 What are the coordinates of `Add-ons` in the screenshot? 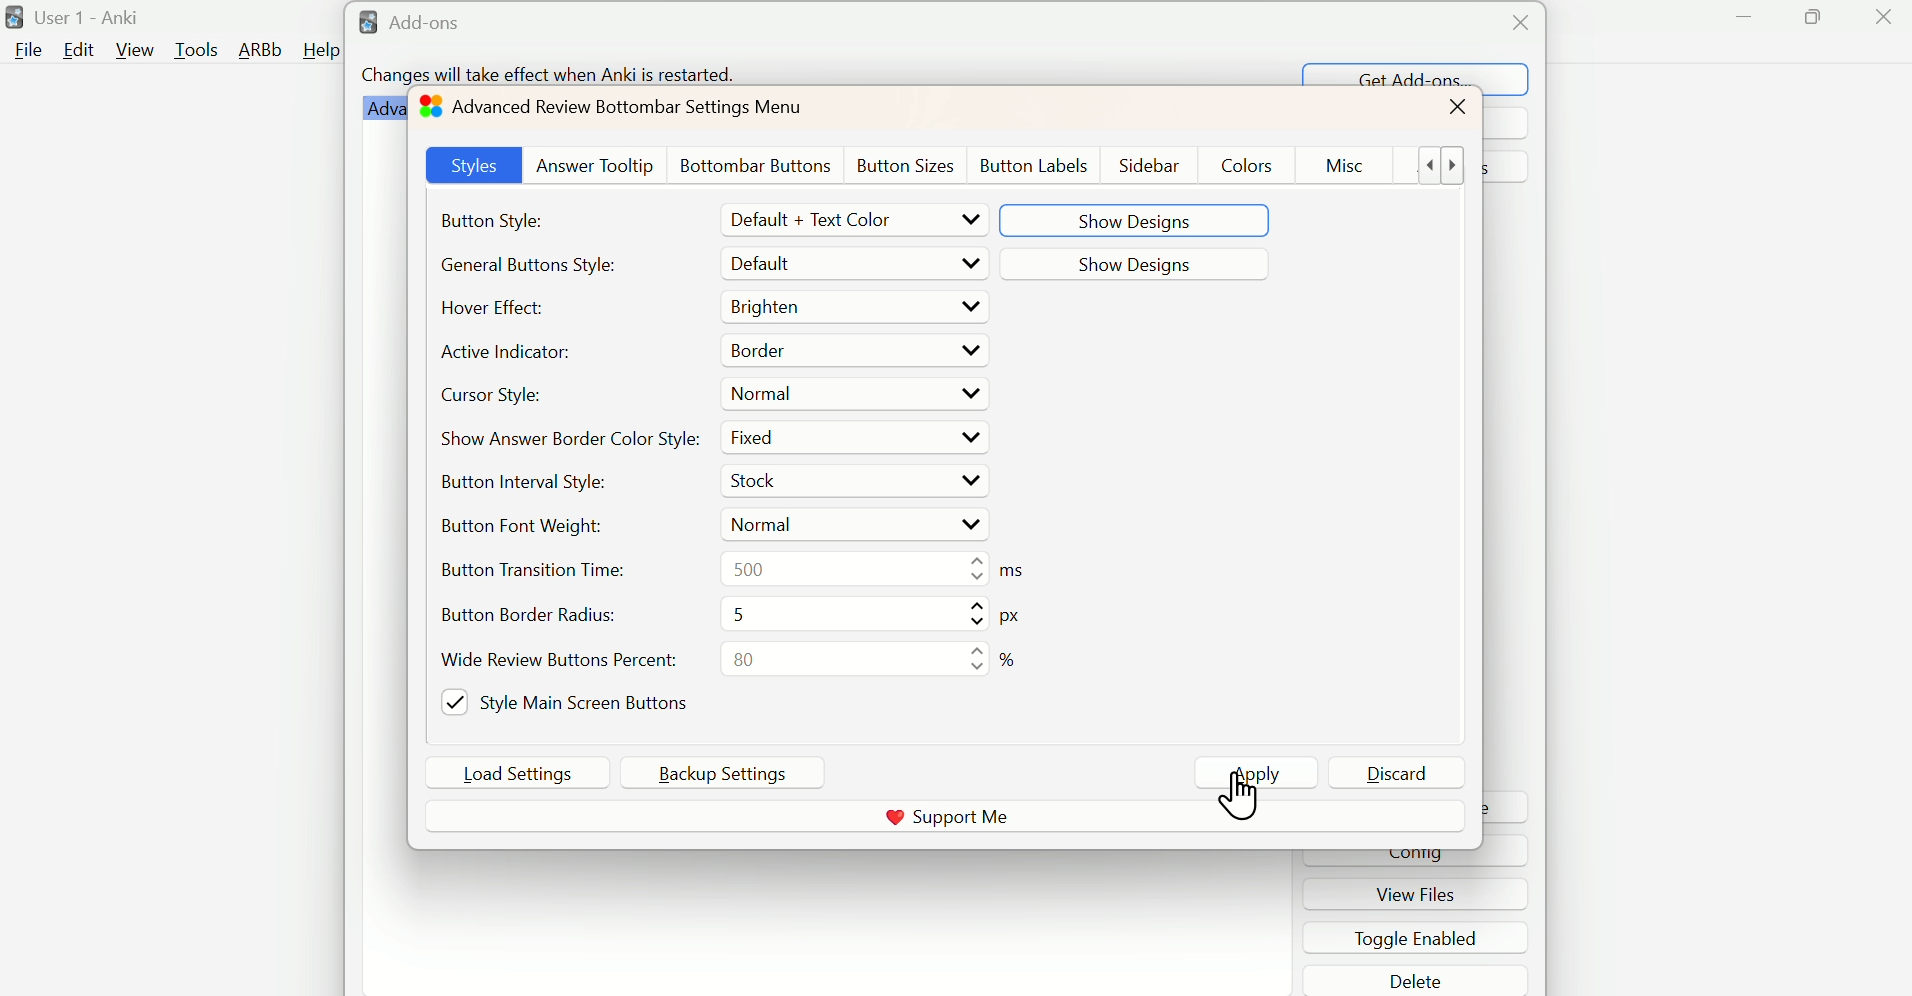 It's located at (408, 23).